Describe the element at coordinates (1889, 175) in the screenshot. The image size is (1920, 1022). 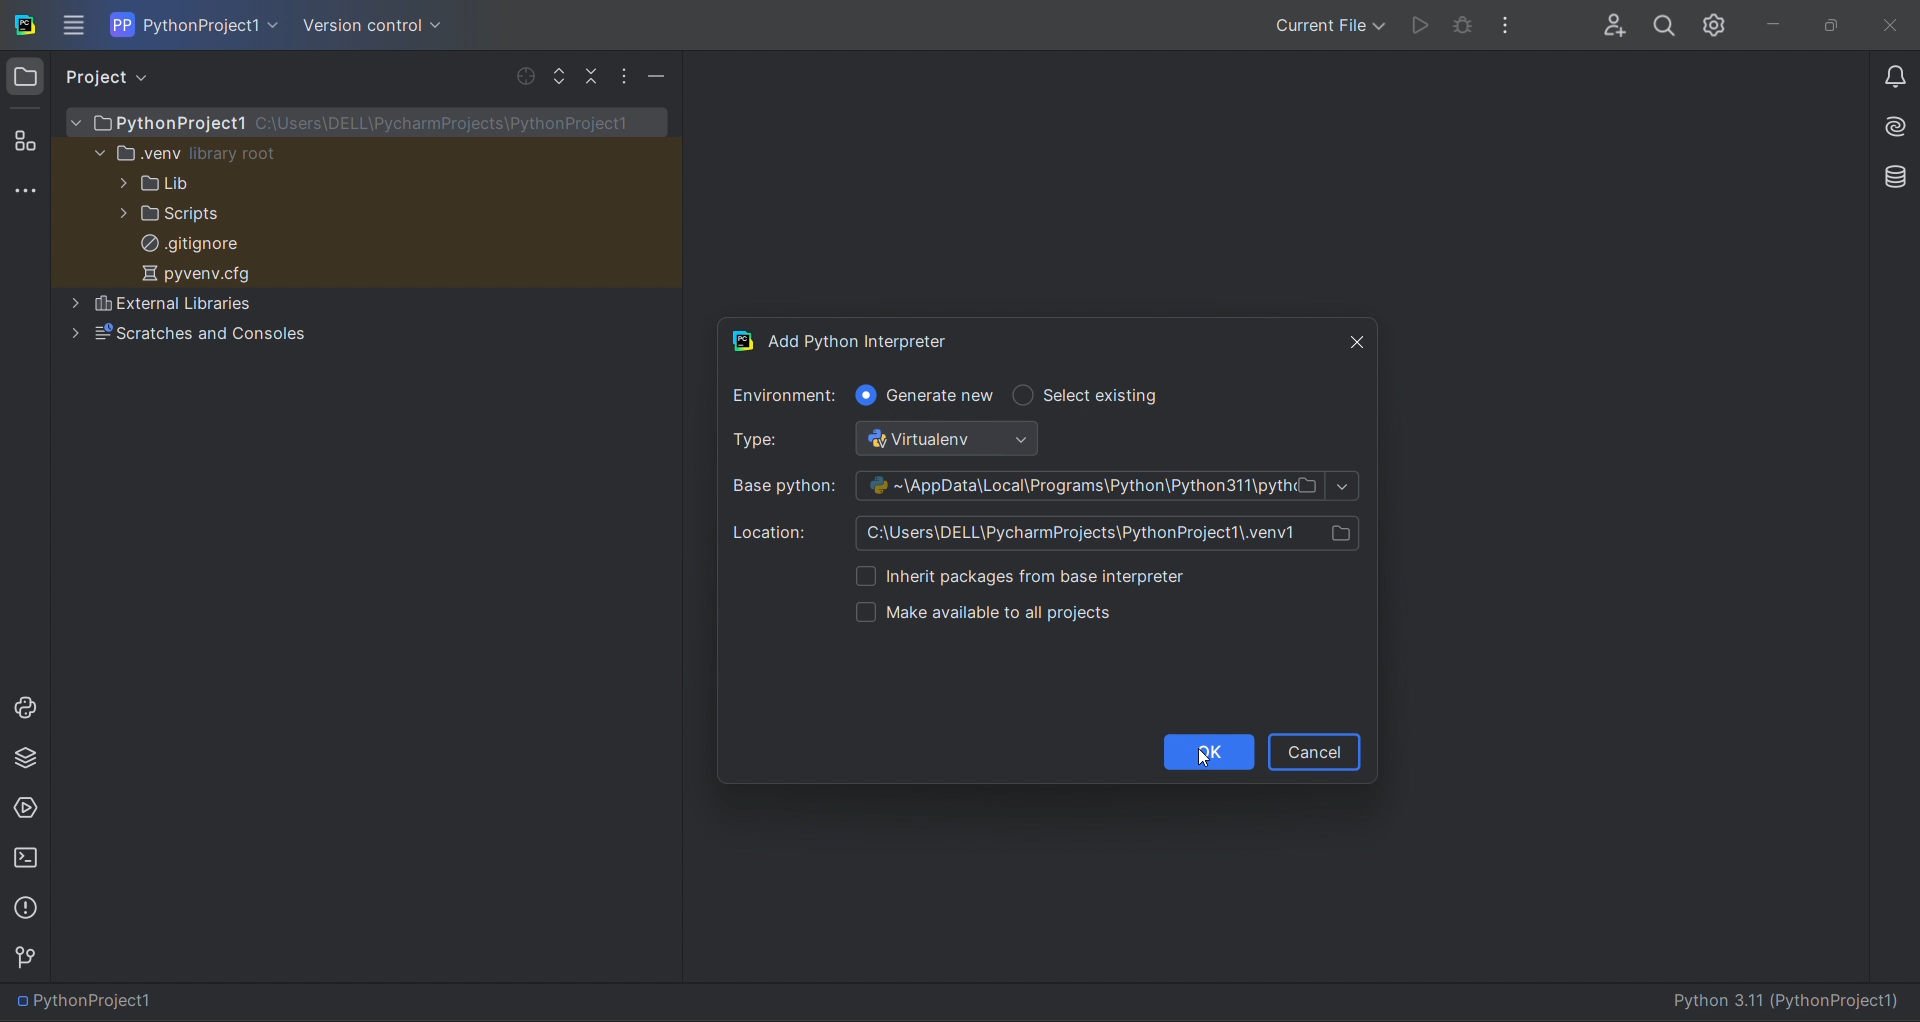
I see `database` at that location.